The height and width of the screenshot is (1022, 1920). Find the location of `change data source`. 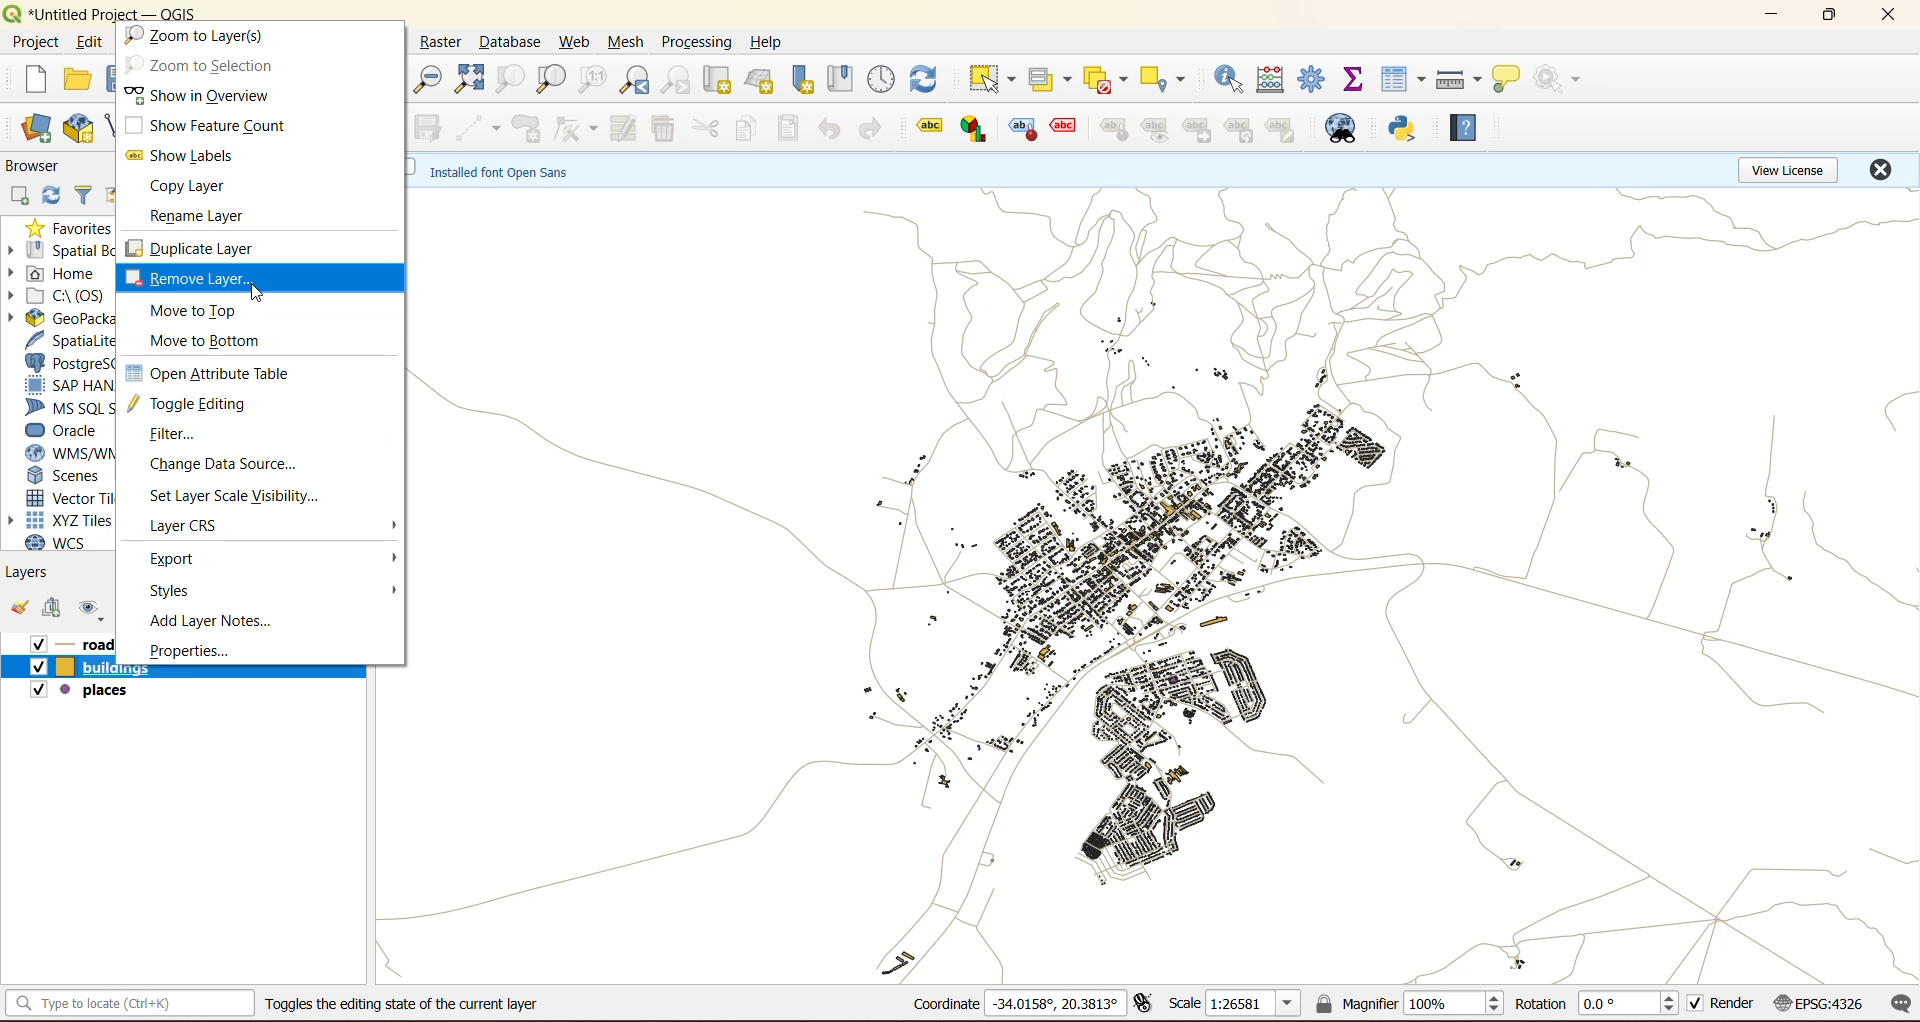

change data source is located at coordinates (228, 463).